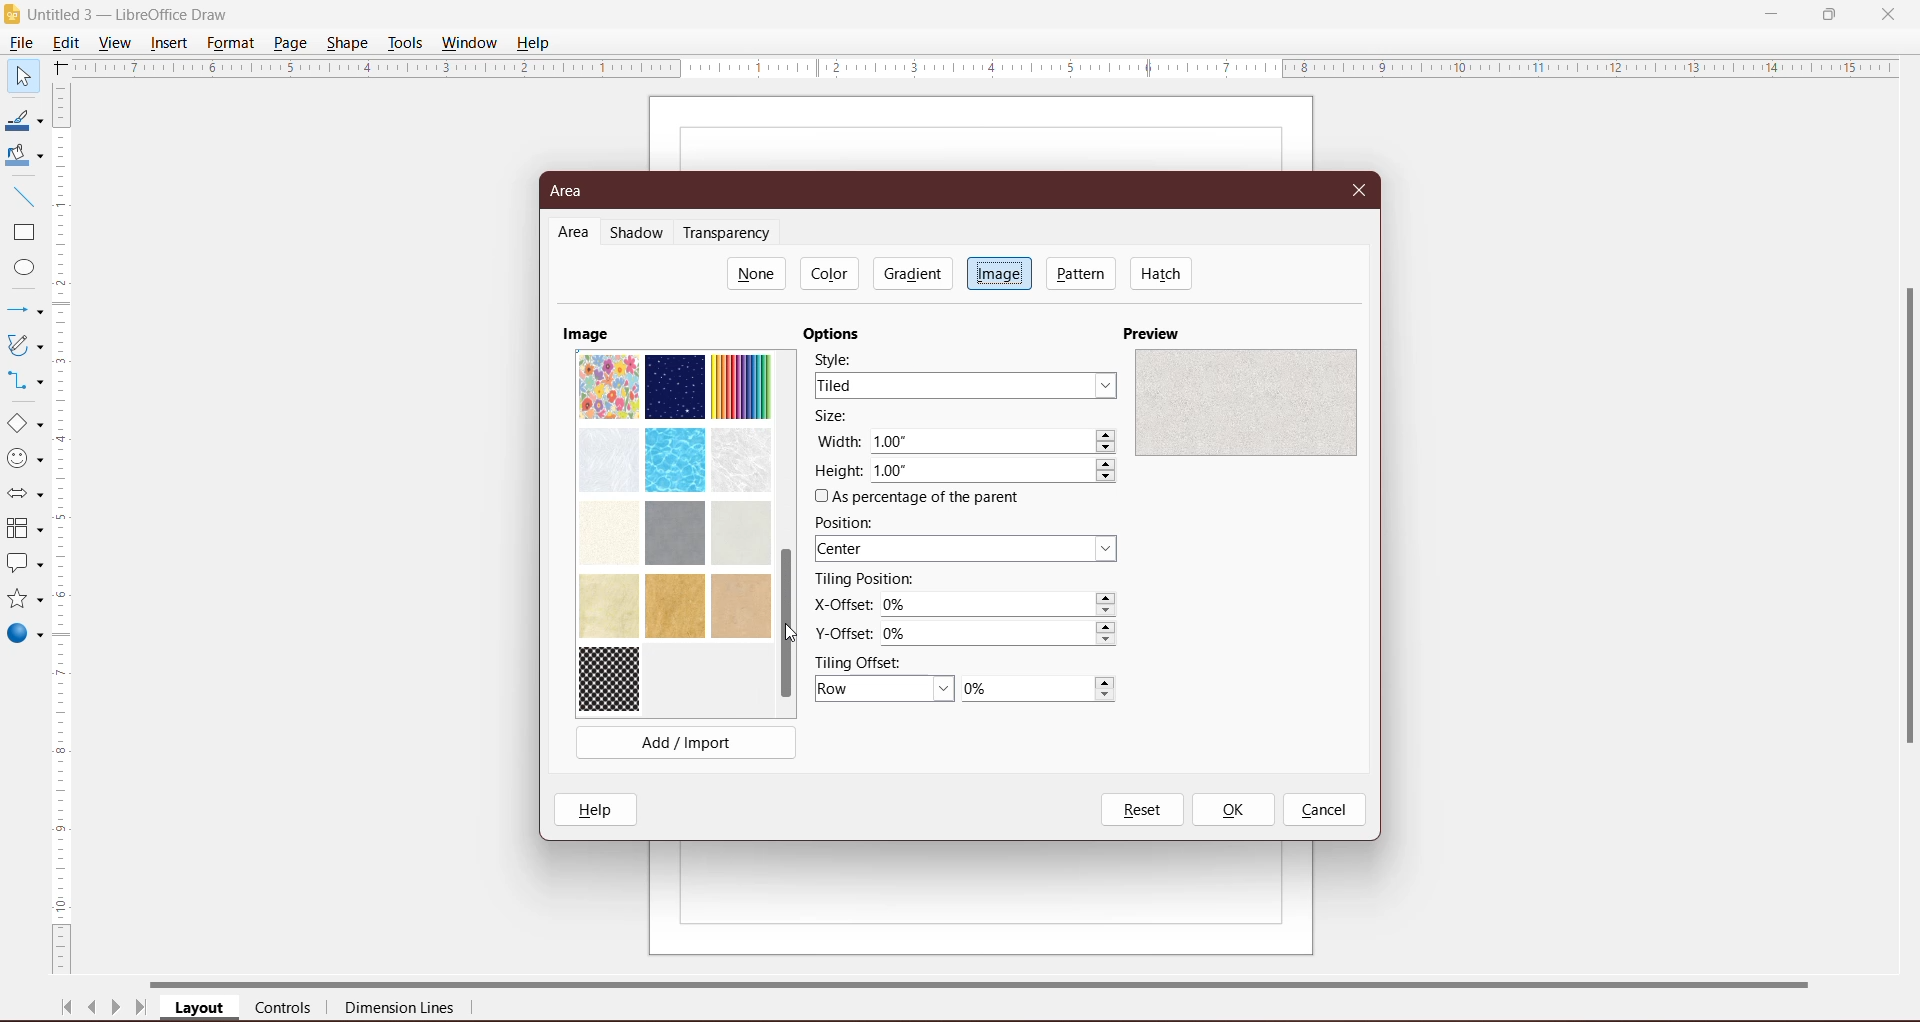  Describe the element at coordinates (24, 459) in the screenshot. I see `Symbol Shapes` at that location.